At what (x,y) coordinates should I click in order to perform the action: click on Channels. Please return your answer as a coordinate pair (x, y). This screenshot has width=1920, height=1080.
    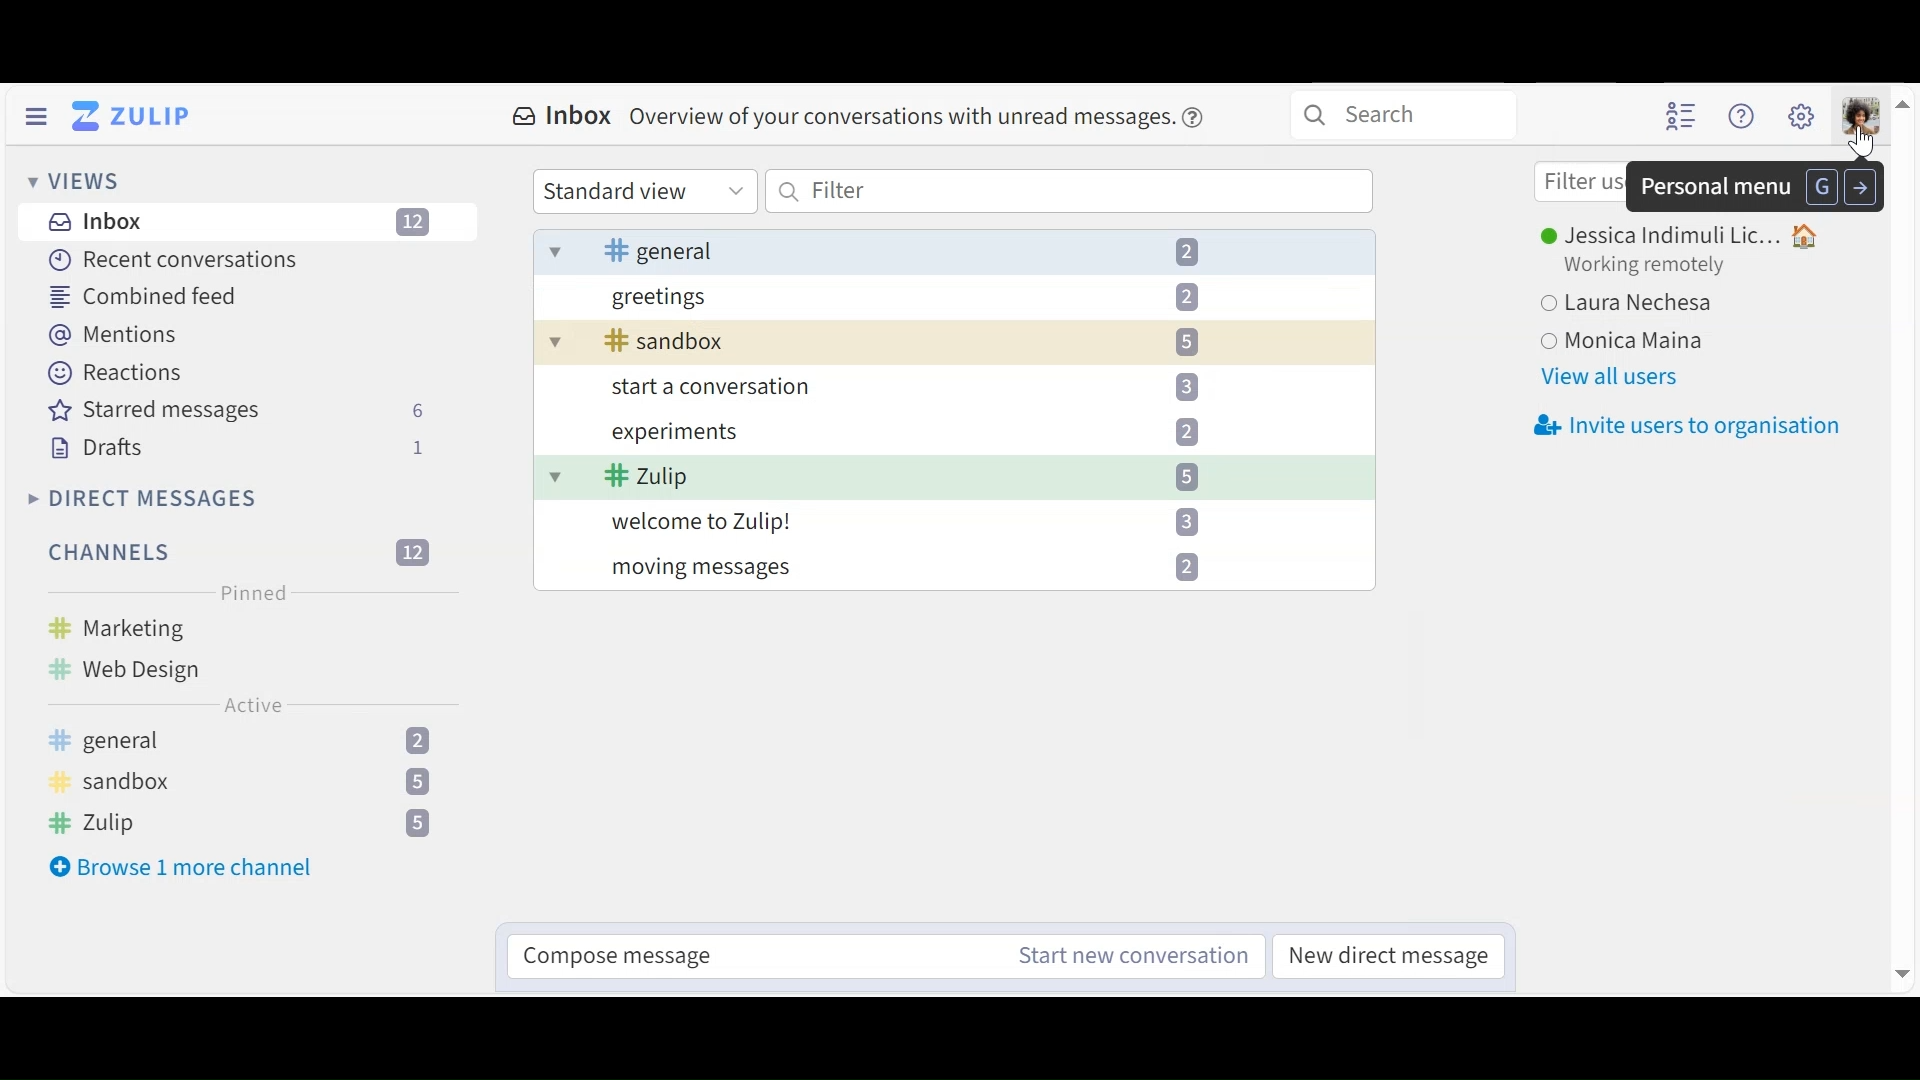
    Looking at the image, I should click on (239, 552).